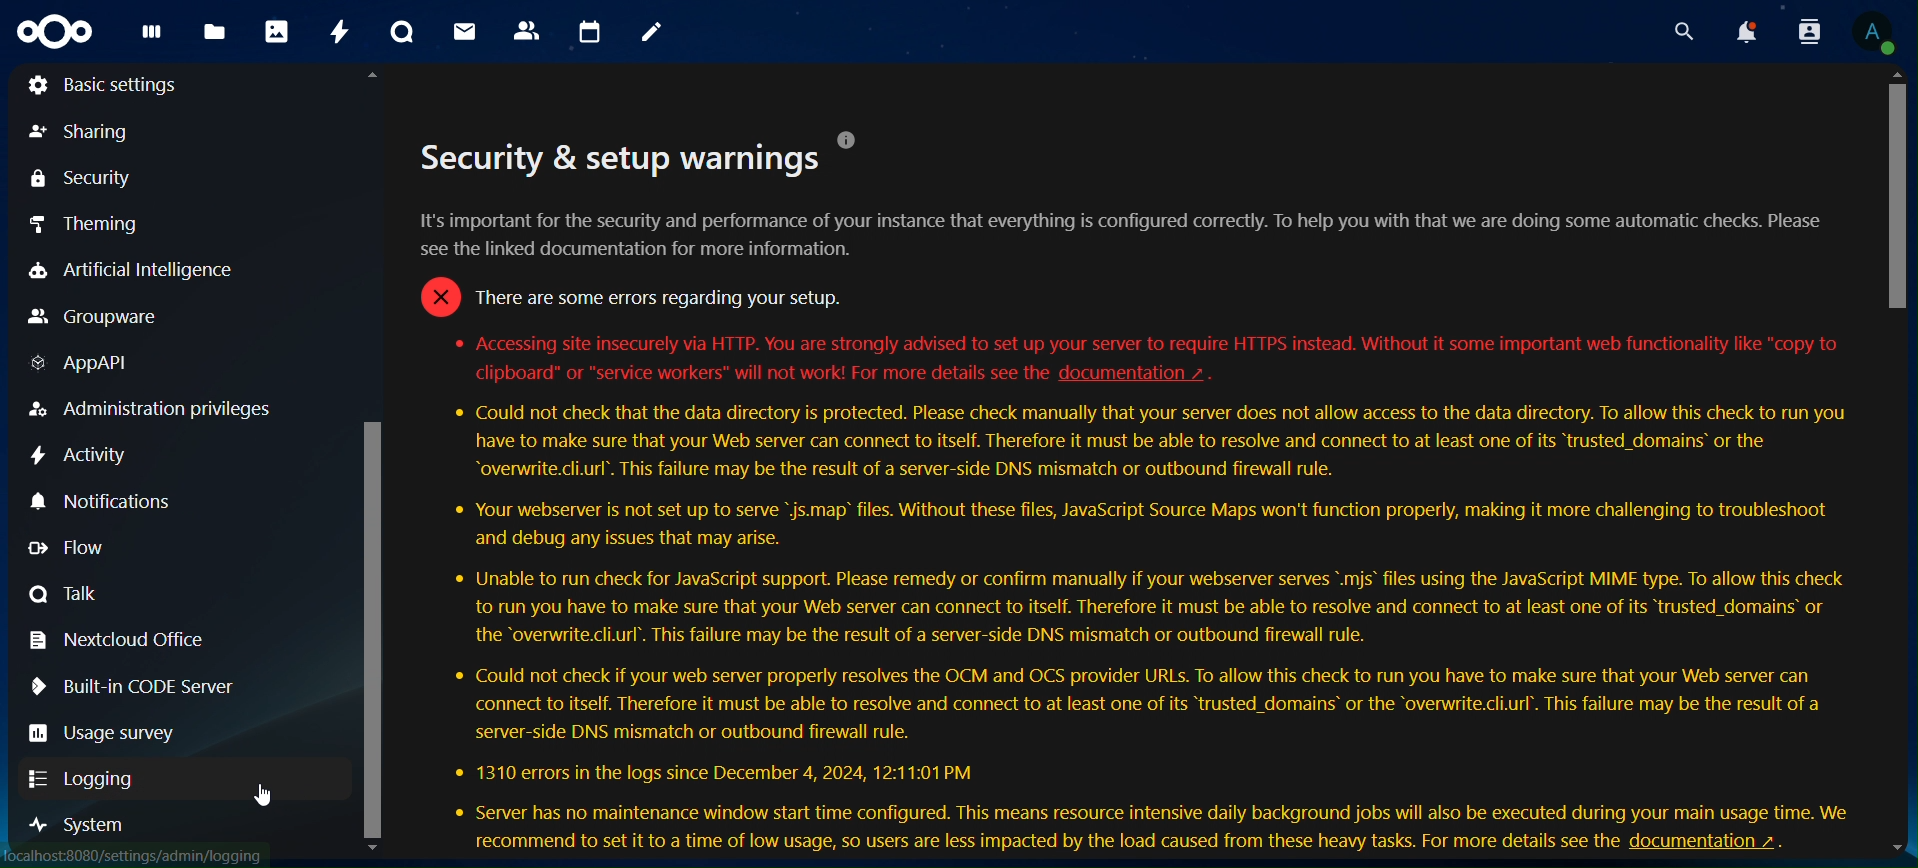  I want to click on dashboard, so click(151, 39).